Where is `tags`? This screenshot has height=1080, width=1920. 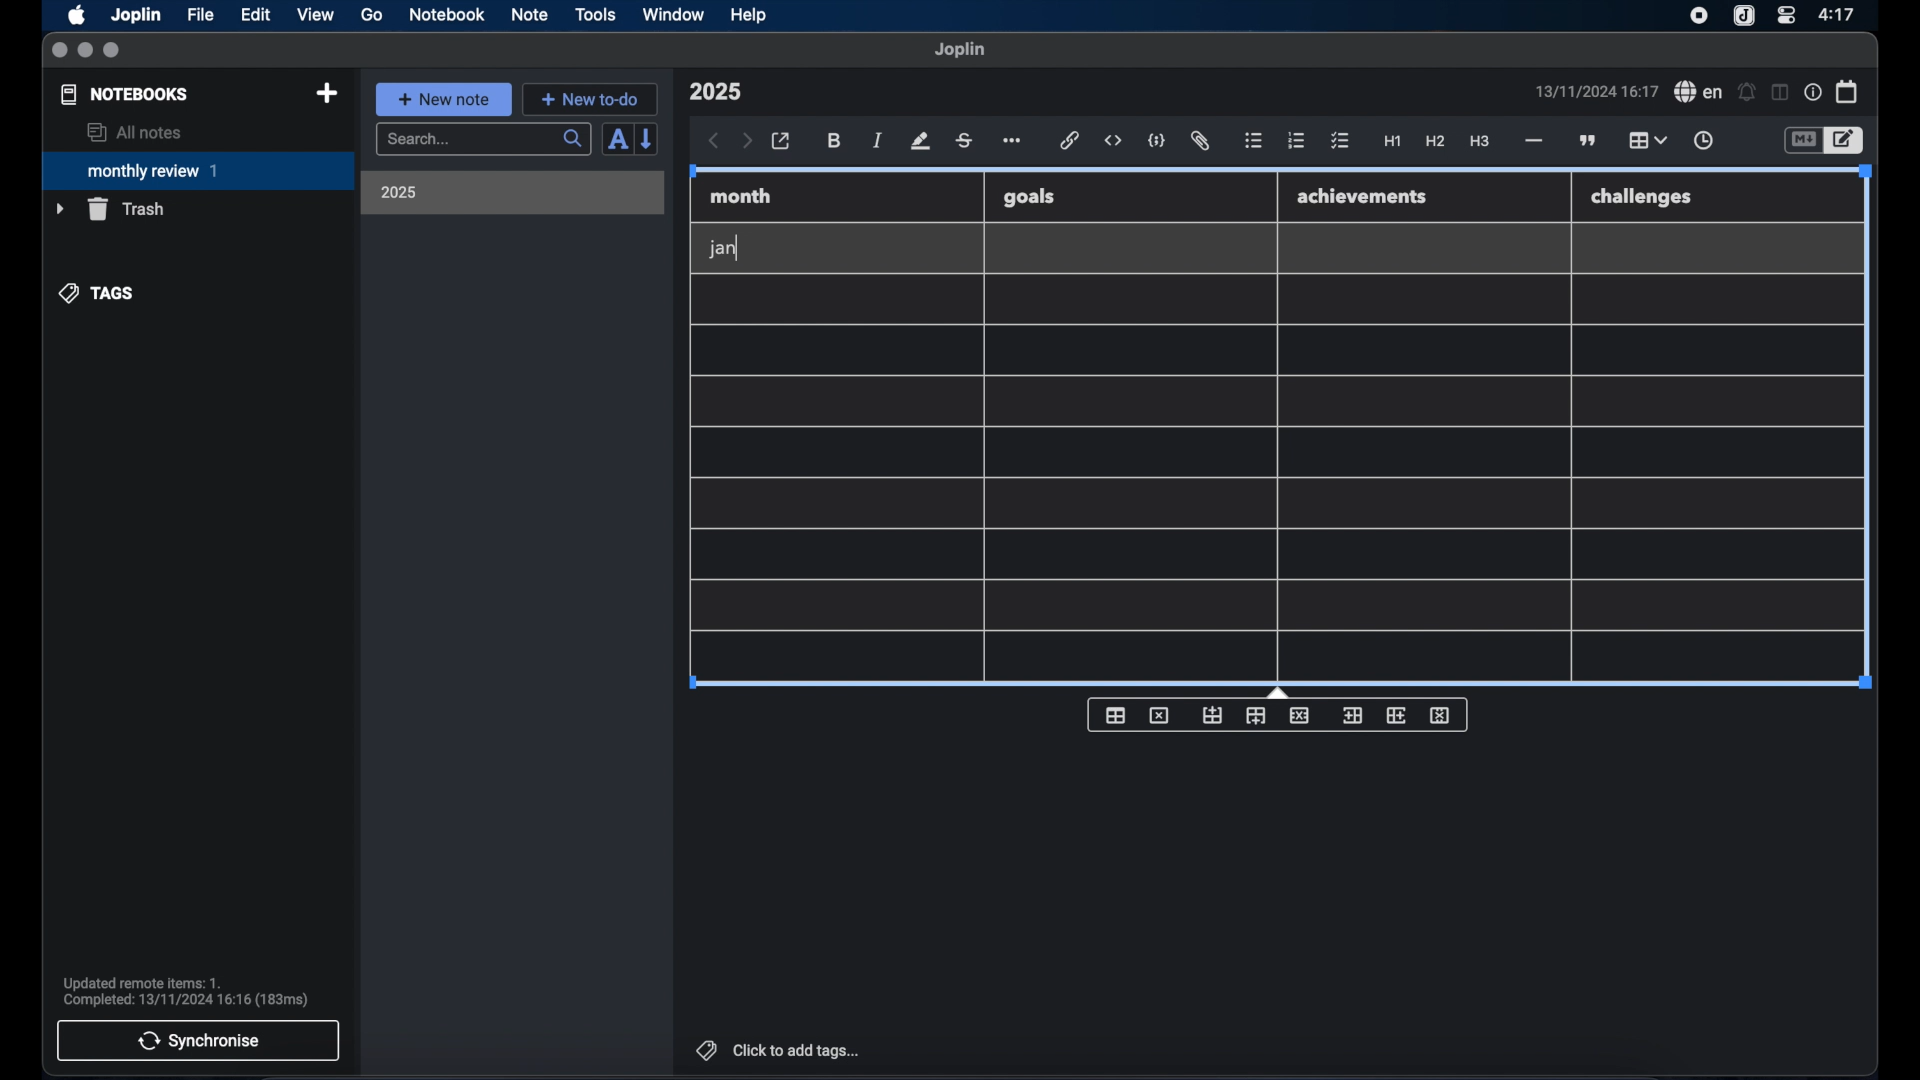
tags is located at coordinates (98, 293).